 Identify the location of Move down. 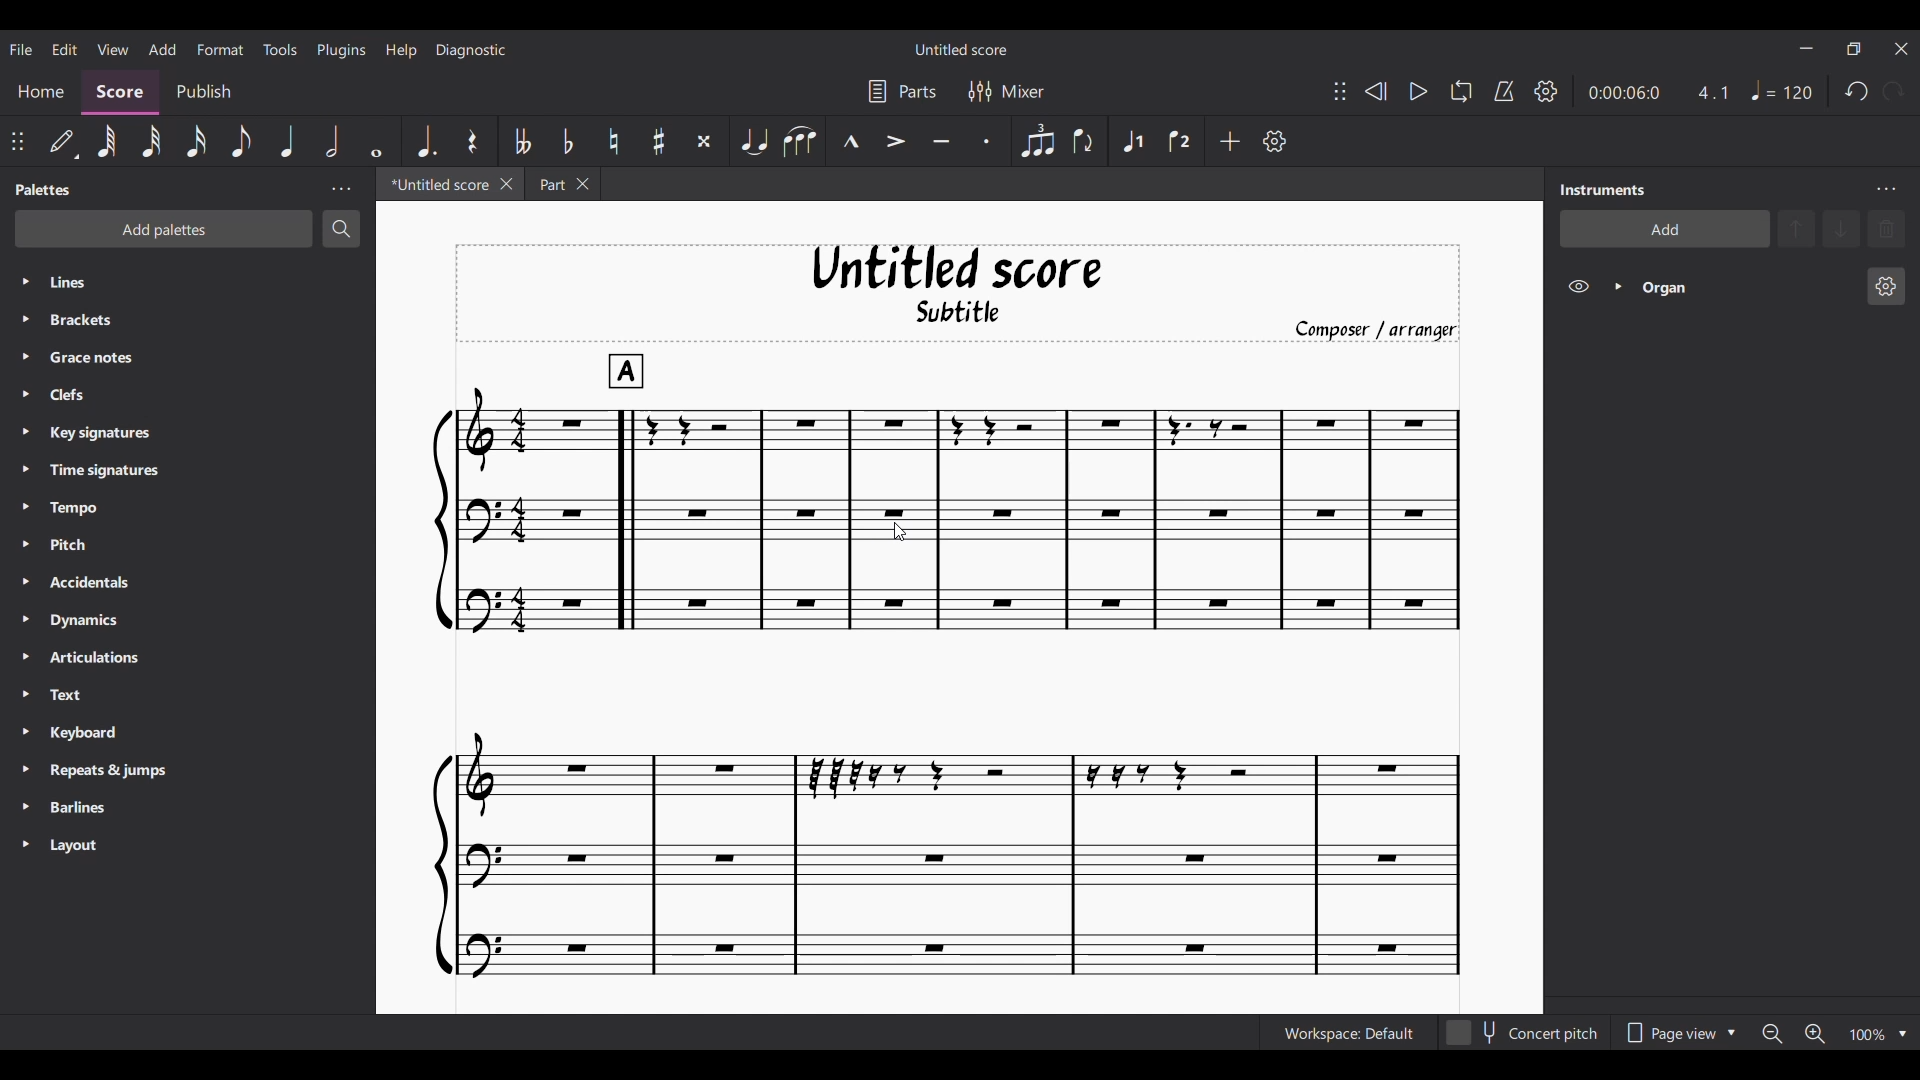
(1841, 228).